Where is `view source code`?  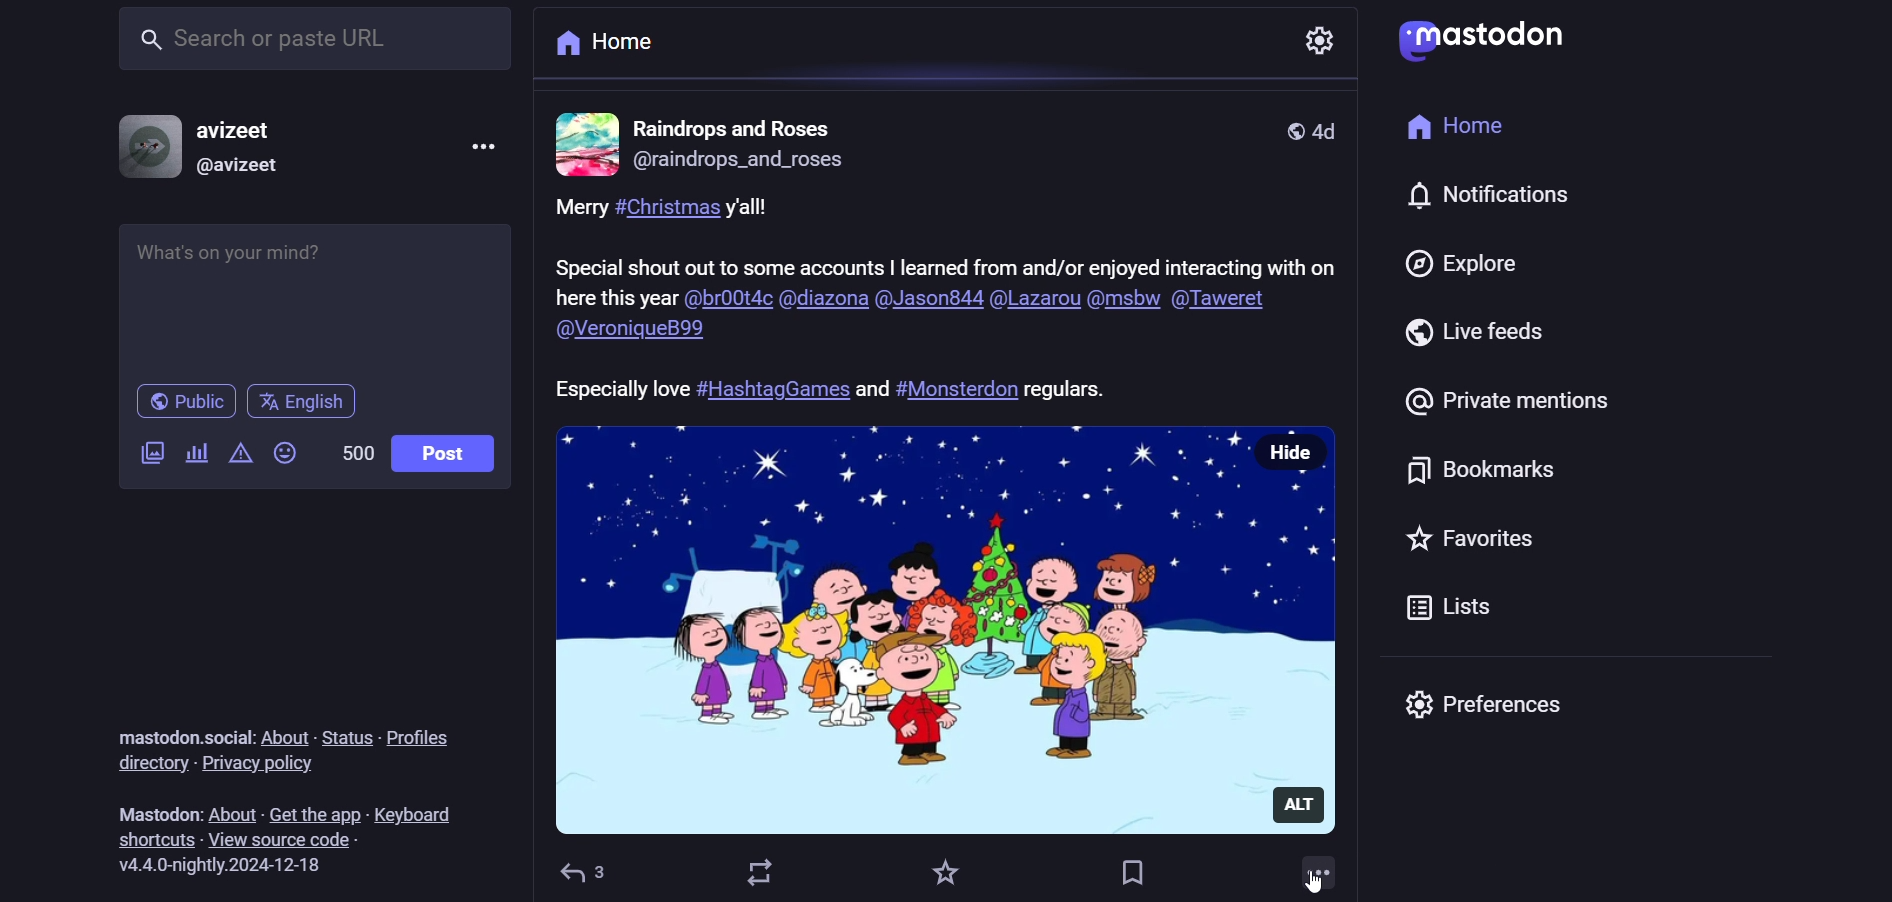 view source code is located at coordinates (283, 840).